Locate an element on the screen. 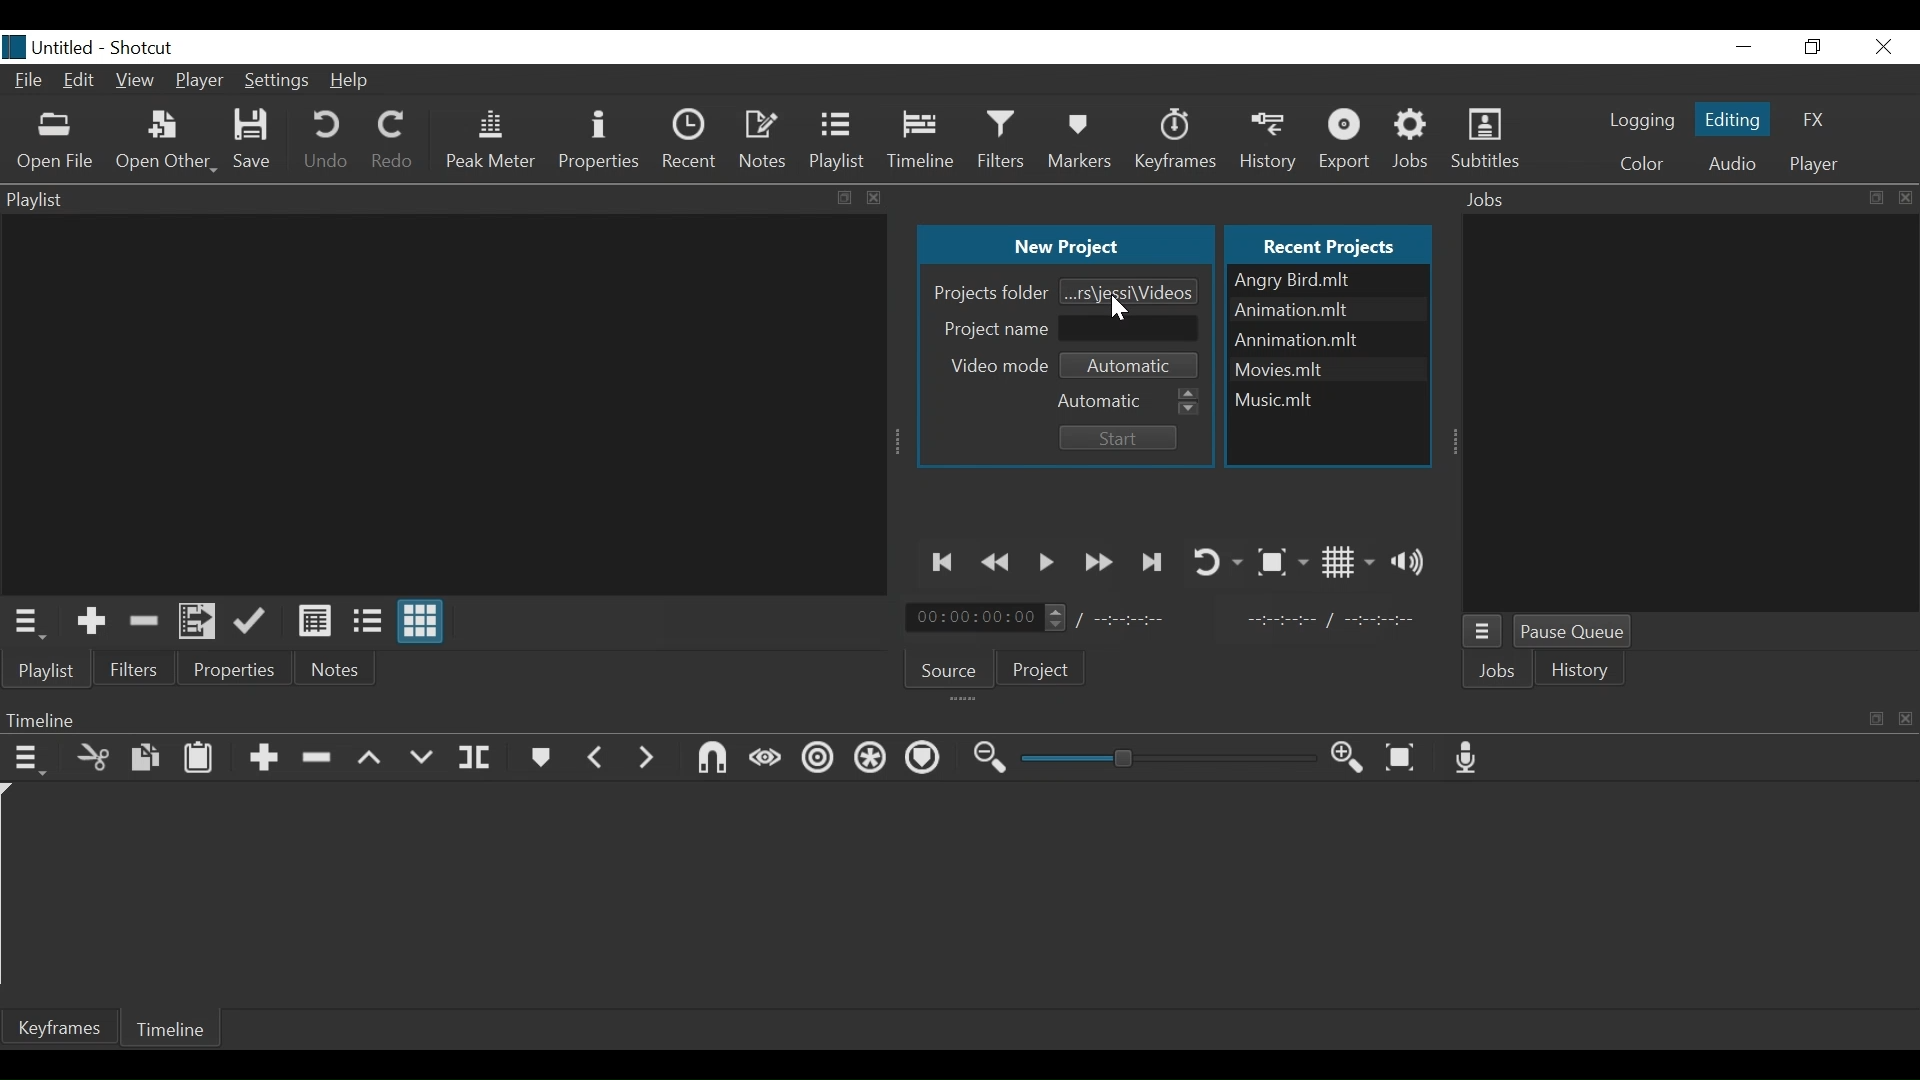  File name is located at coordinates (1329, 367).